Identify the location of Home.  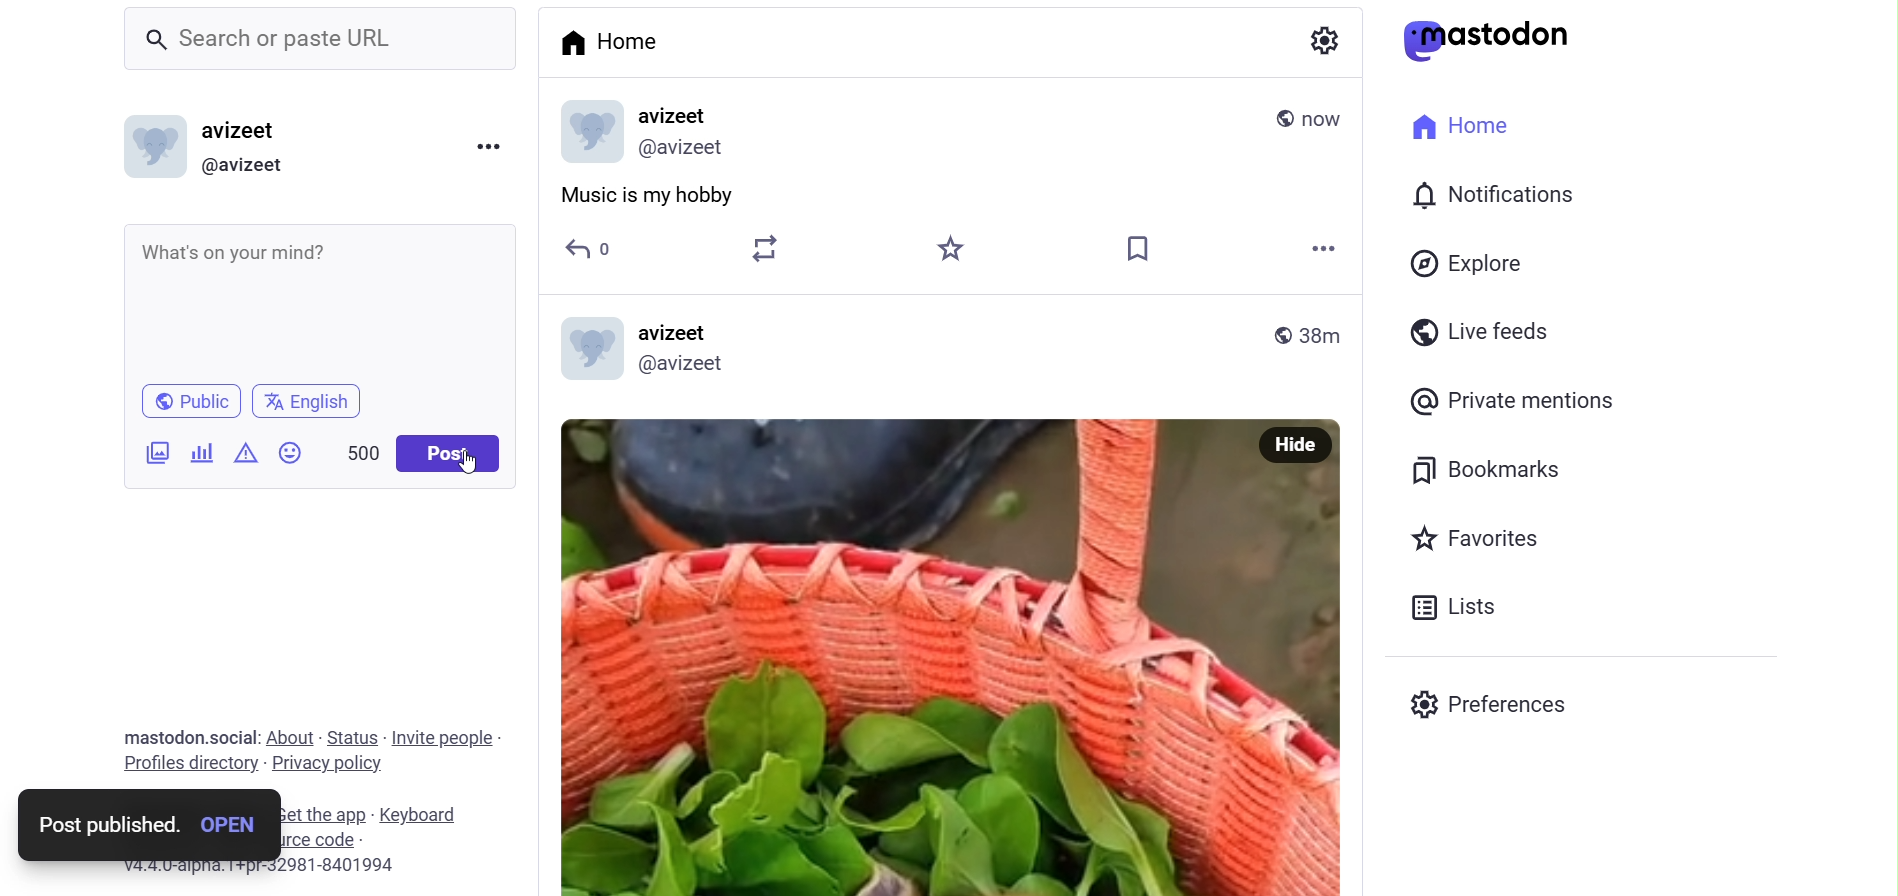
(620, 45).